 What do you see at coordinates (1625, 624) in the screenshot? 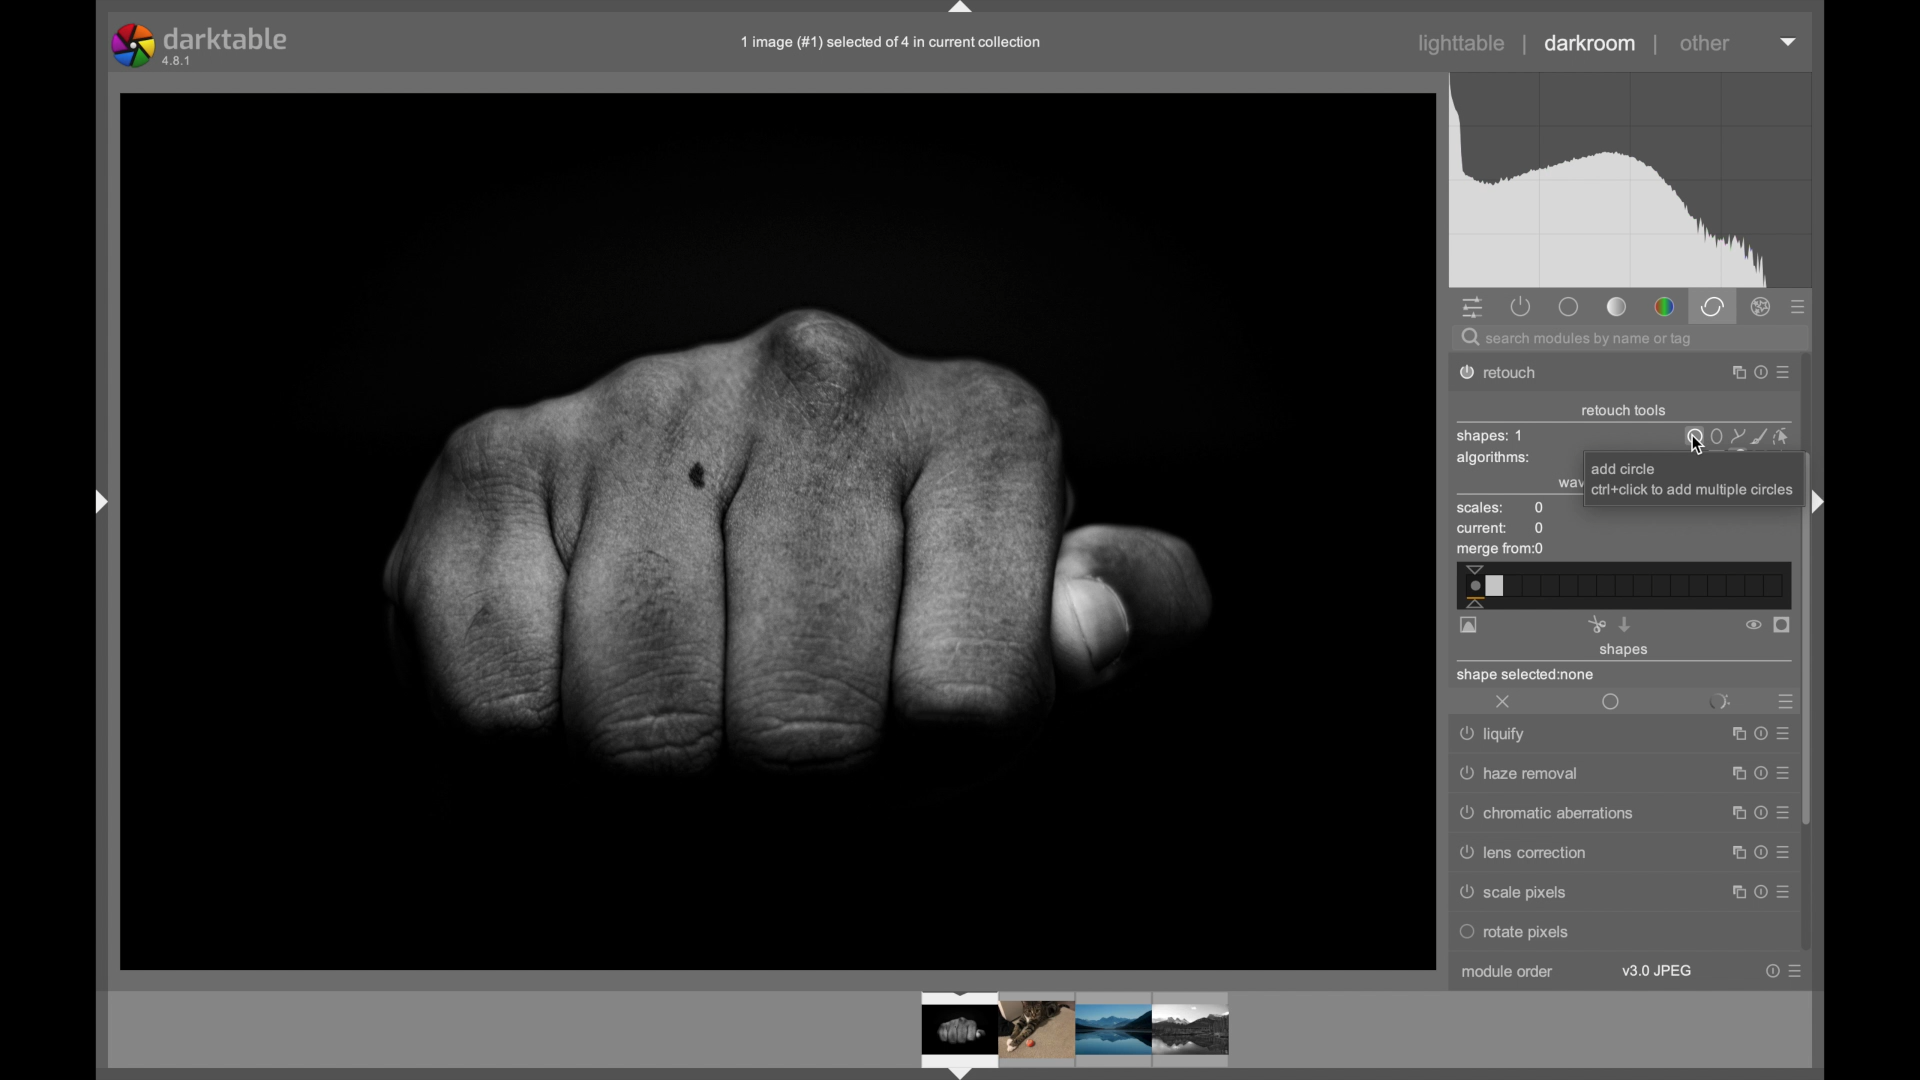
I see `paste` at bounding box center [1625, 624].